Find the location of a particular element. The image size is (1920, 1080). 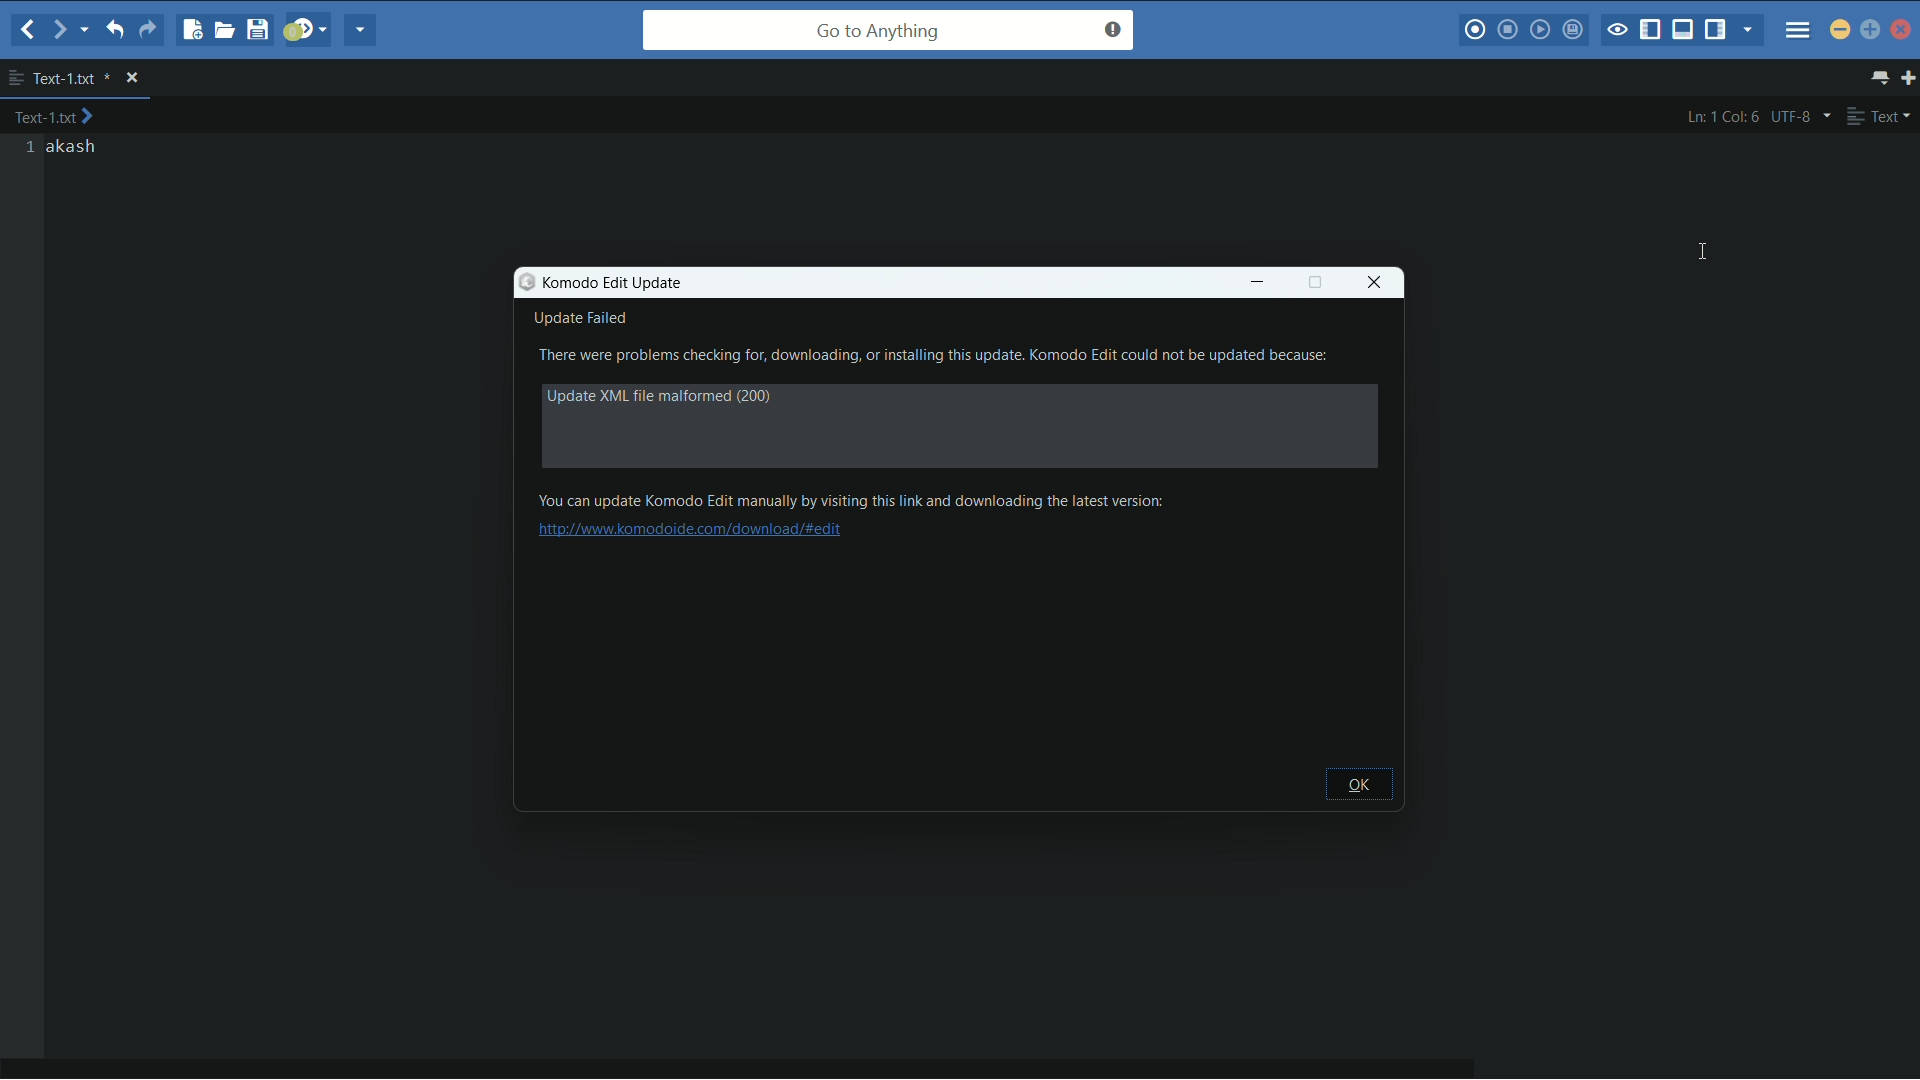

line encoding is located at coordinates (1795, 115).